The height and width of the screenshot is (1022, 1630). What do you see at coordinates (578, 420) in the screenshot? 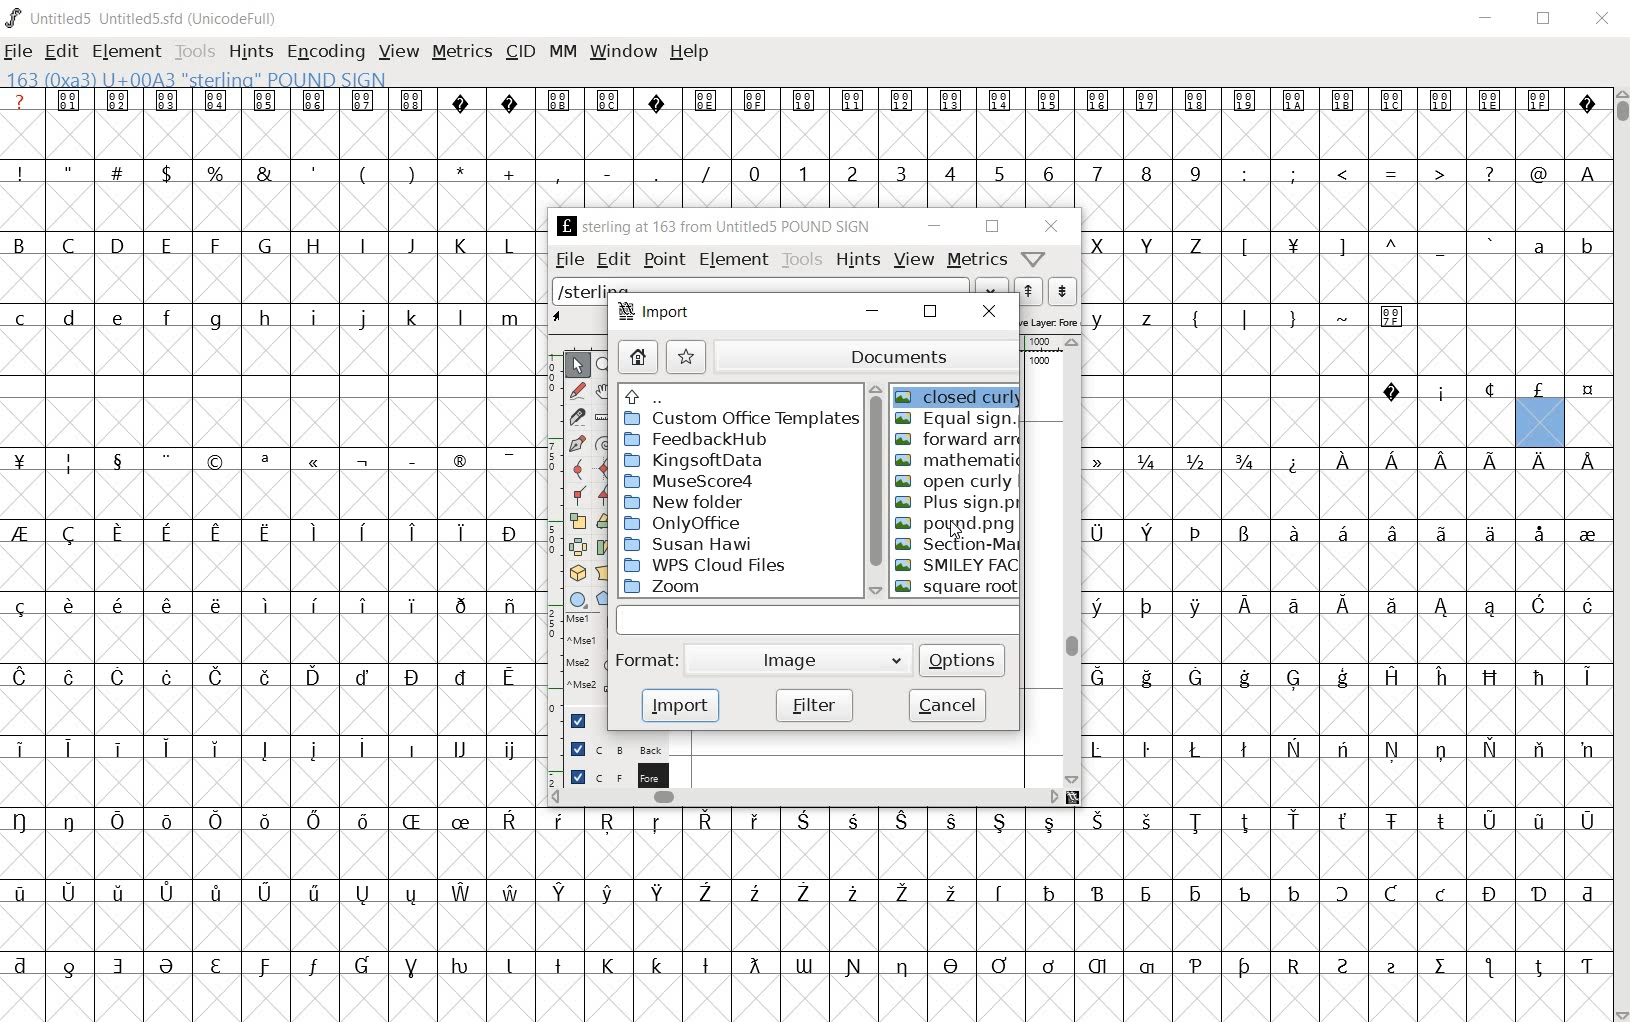
I see `knife` at bounding box center [578, 420].